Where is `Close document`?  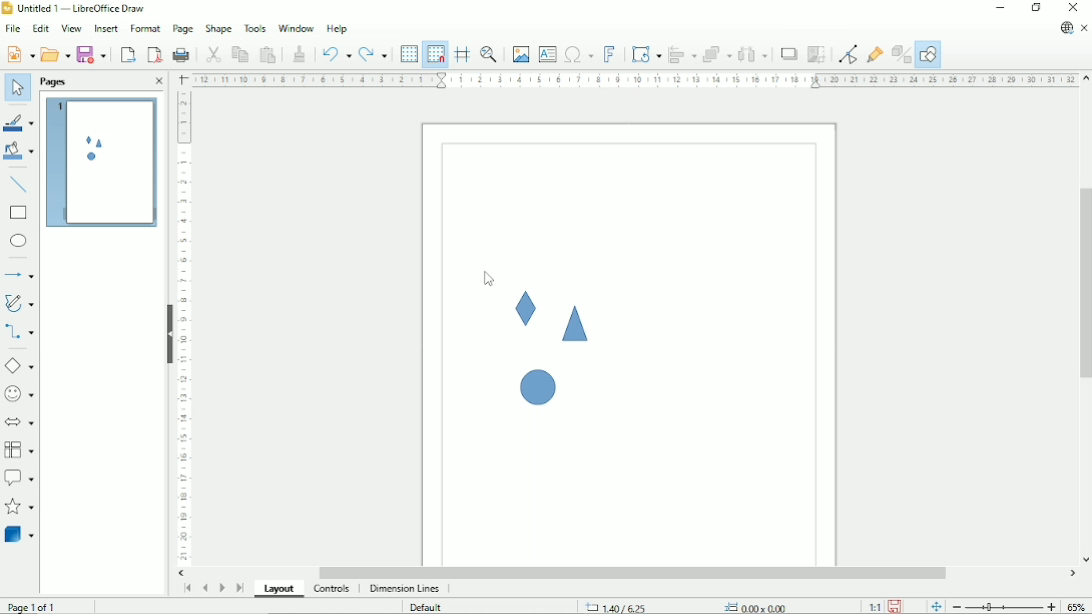 Close document is located at coordinates (1084, 28).